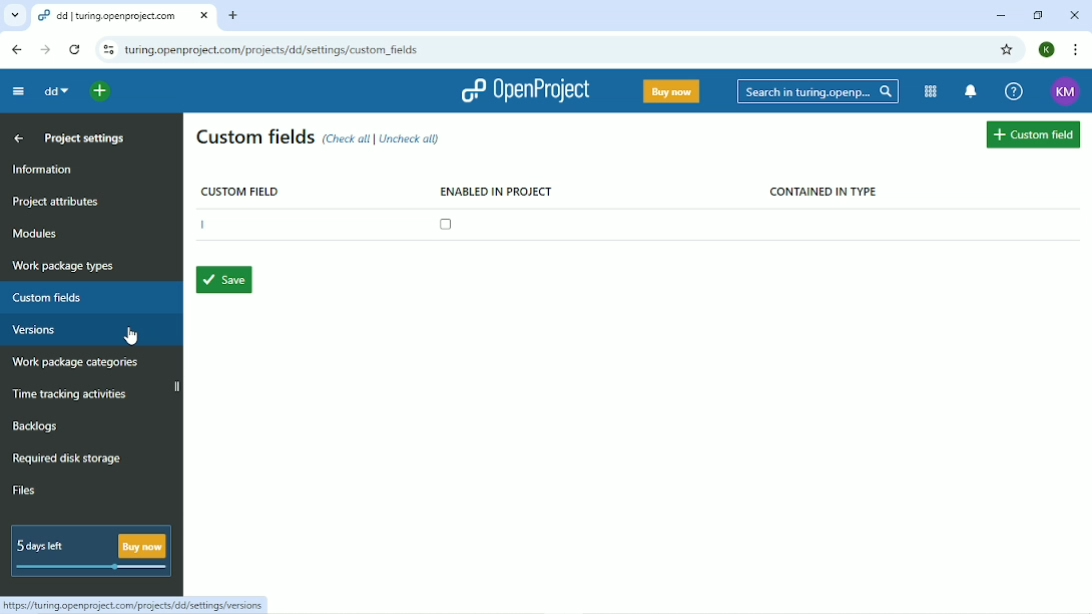 This screenshot has width=1092, height=614. Describe the element at coordinates (1049, 49) in the screenshot. I see `Account` at that location.